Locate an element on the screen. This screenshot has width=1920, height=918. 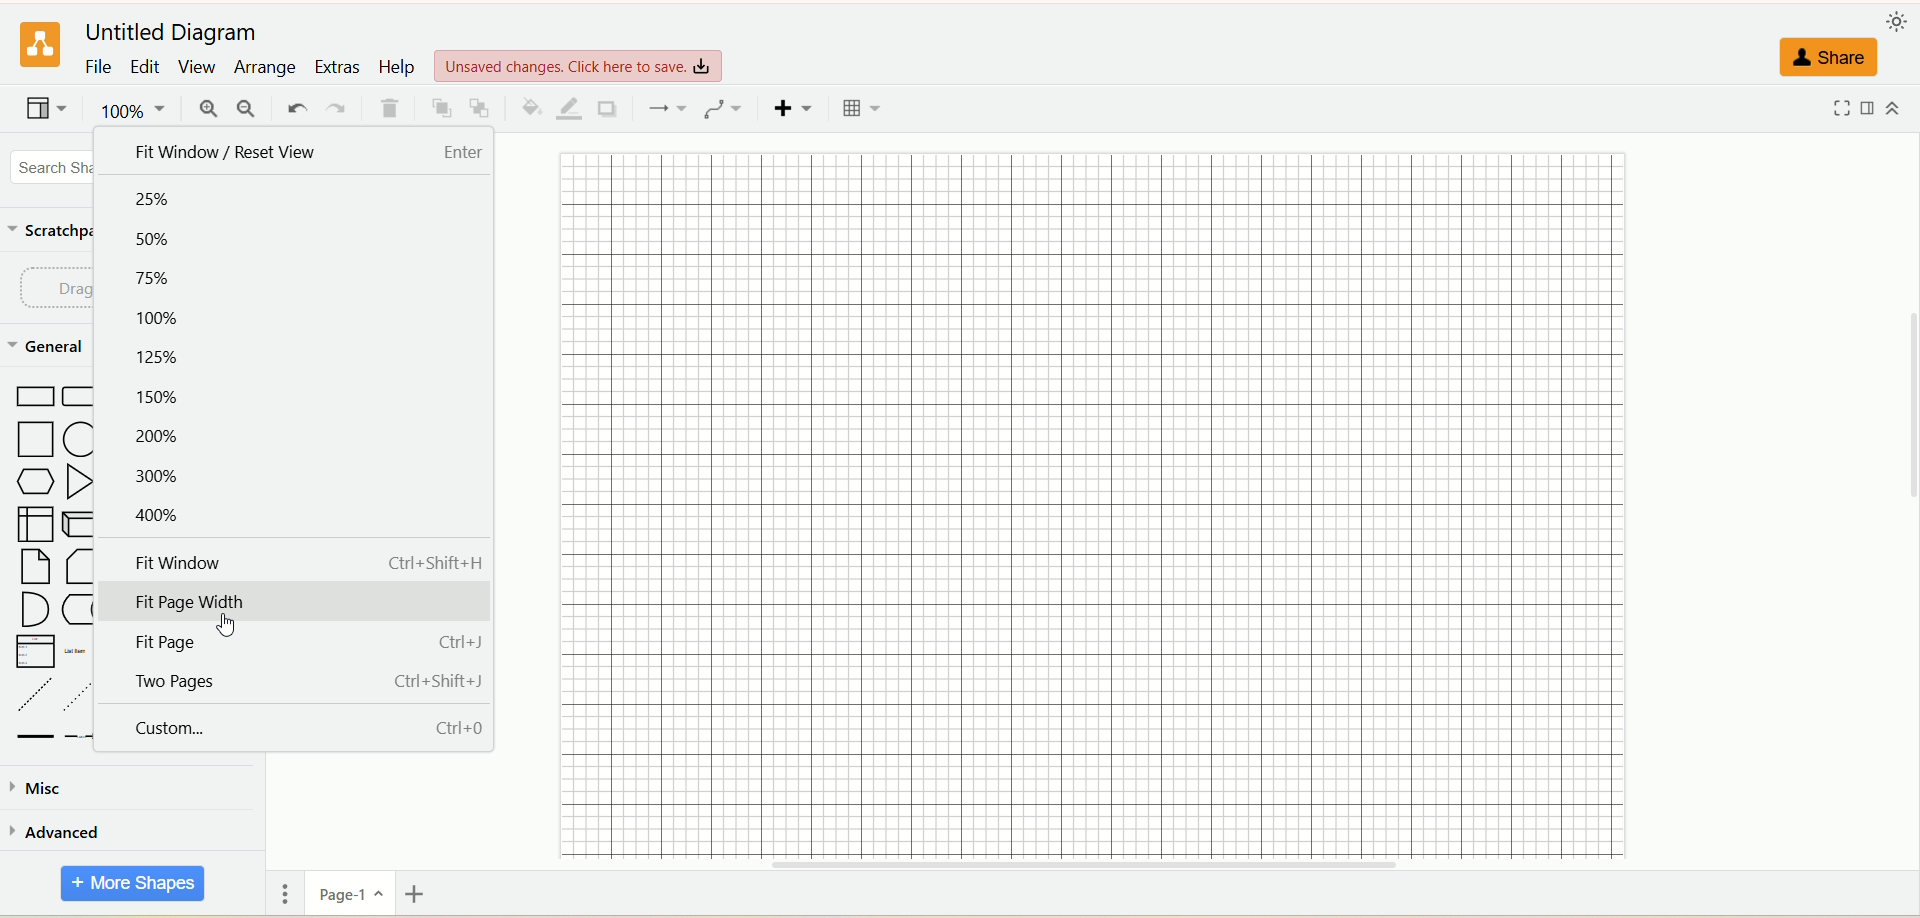
extras is located at coordinates (337, 66).